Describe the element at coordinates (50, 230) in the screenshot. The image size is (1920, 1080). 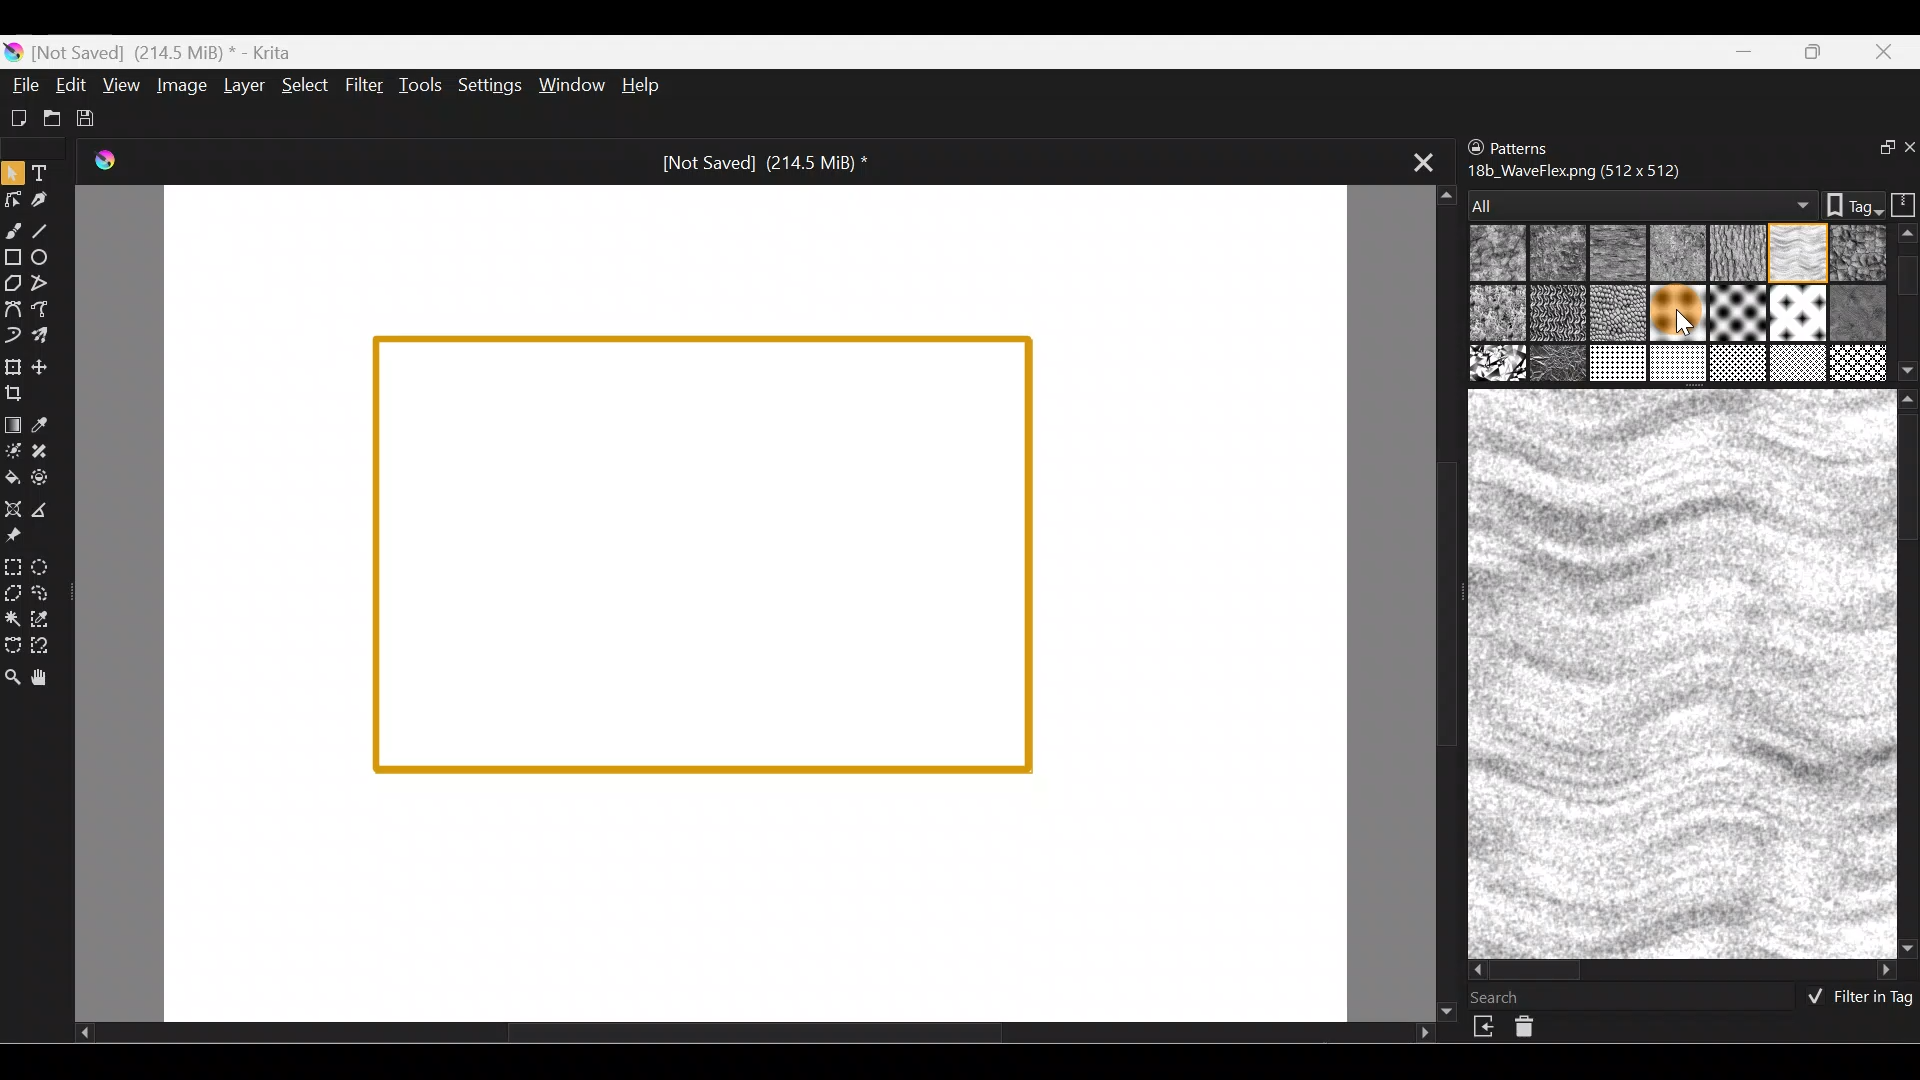
I see `Line tool` at that location.